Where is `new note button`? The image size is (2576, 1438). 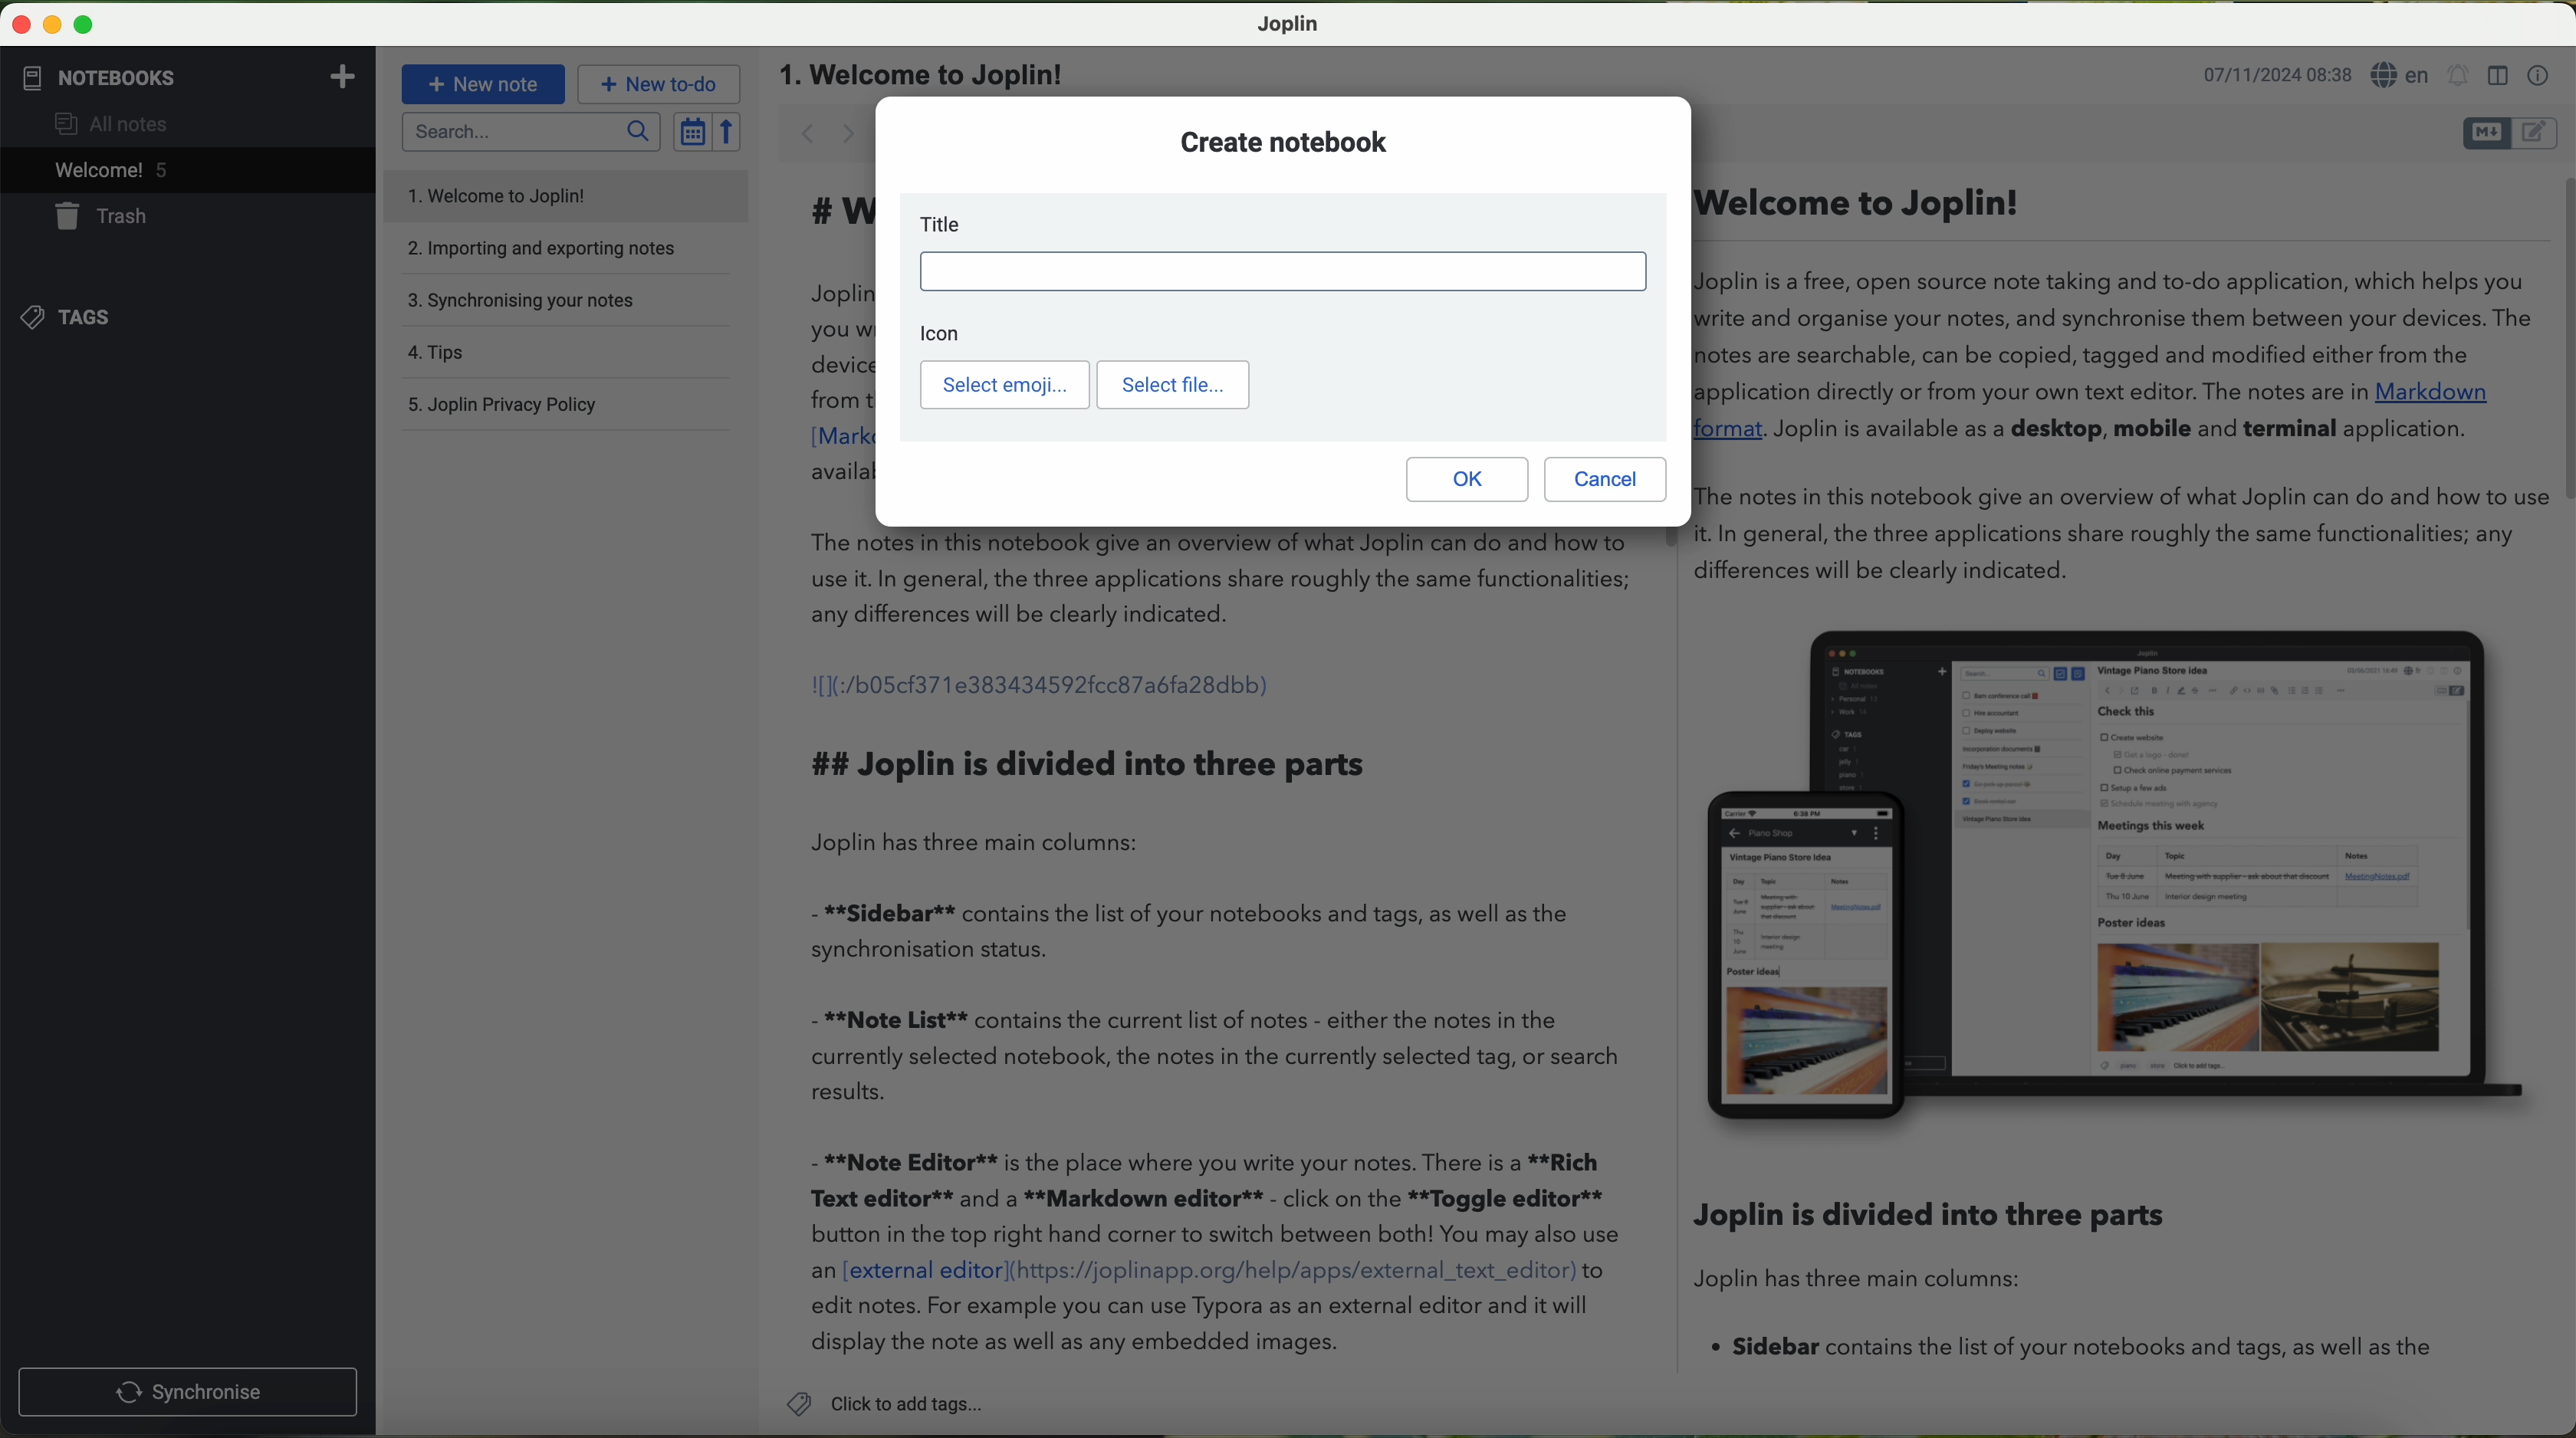 new note button is located at coordinates (483, 84).